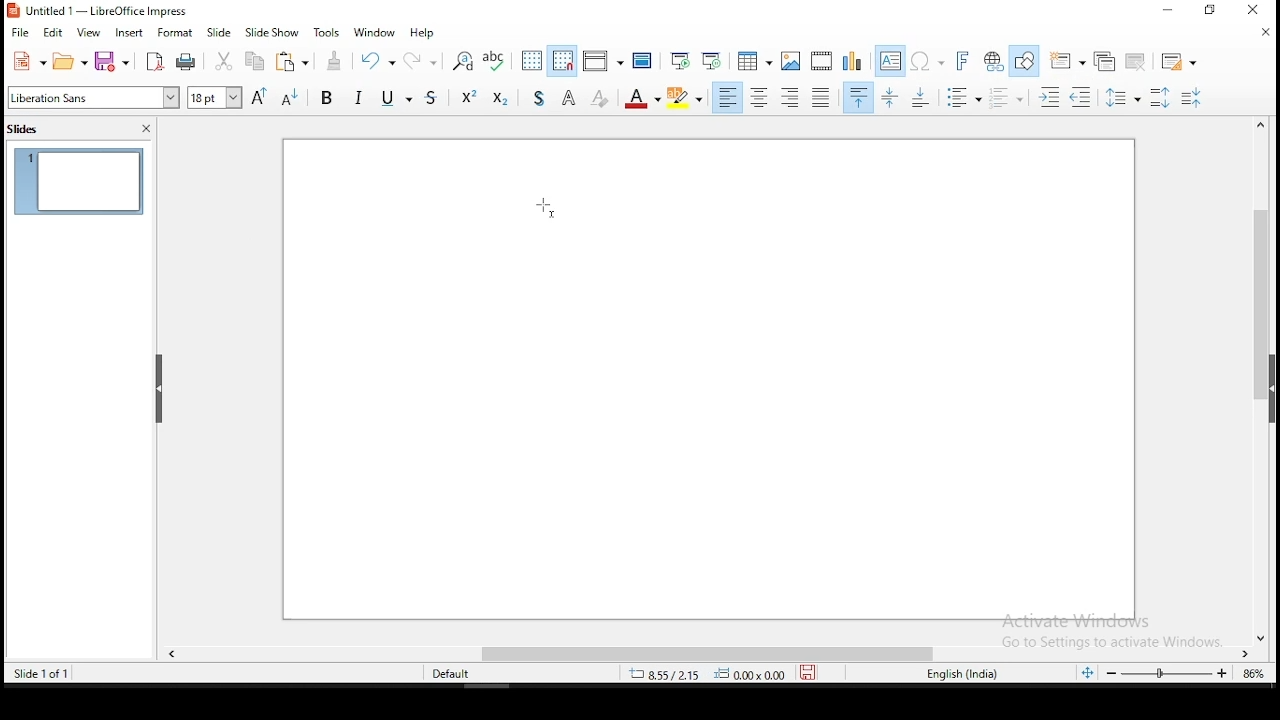  Describe the element at coordinates (92, 99) in the screenshot. I see `font` at that location.